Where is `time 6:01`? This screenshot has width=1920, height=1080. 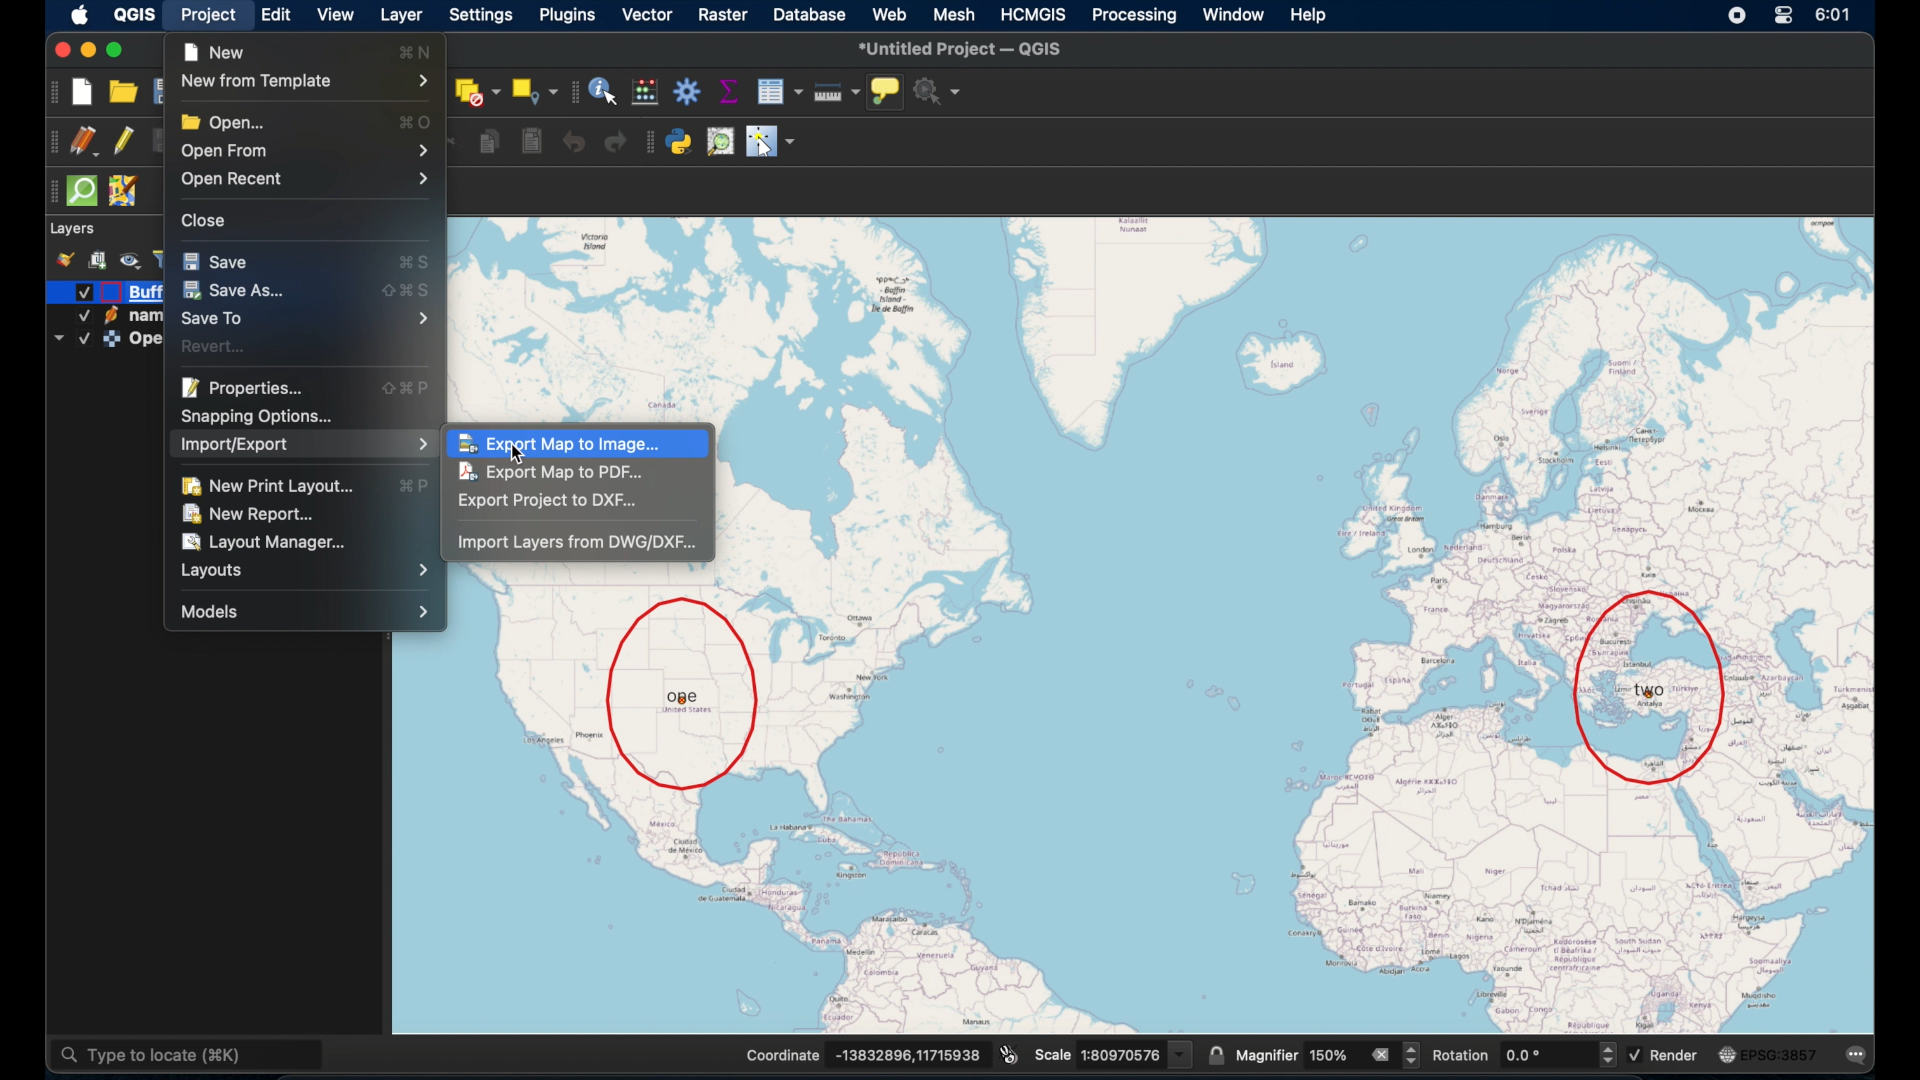
time 6:01 is located at coordinates (1832, 15).